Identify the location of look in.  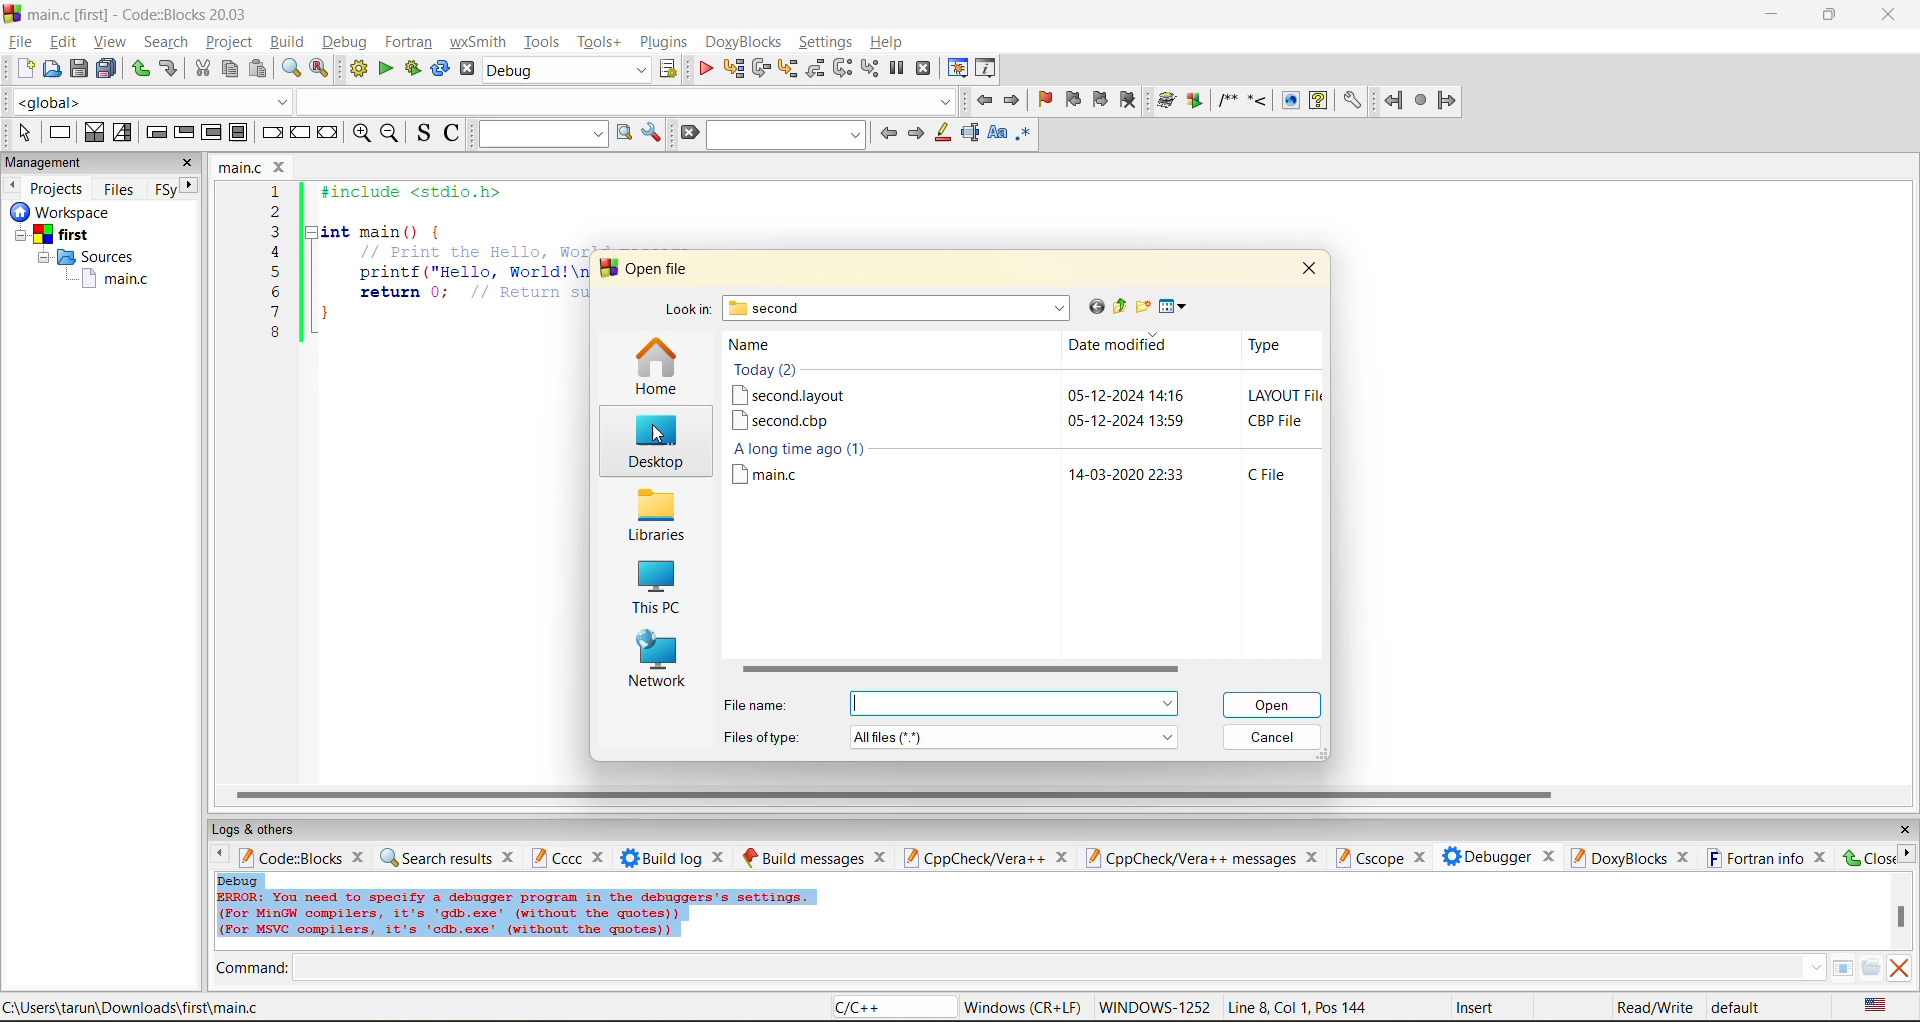
(687, 312).